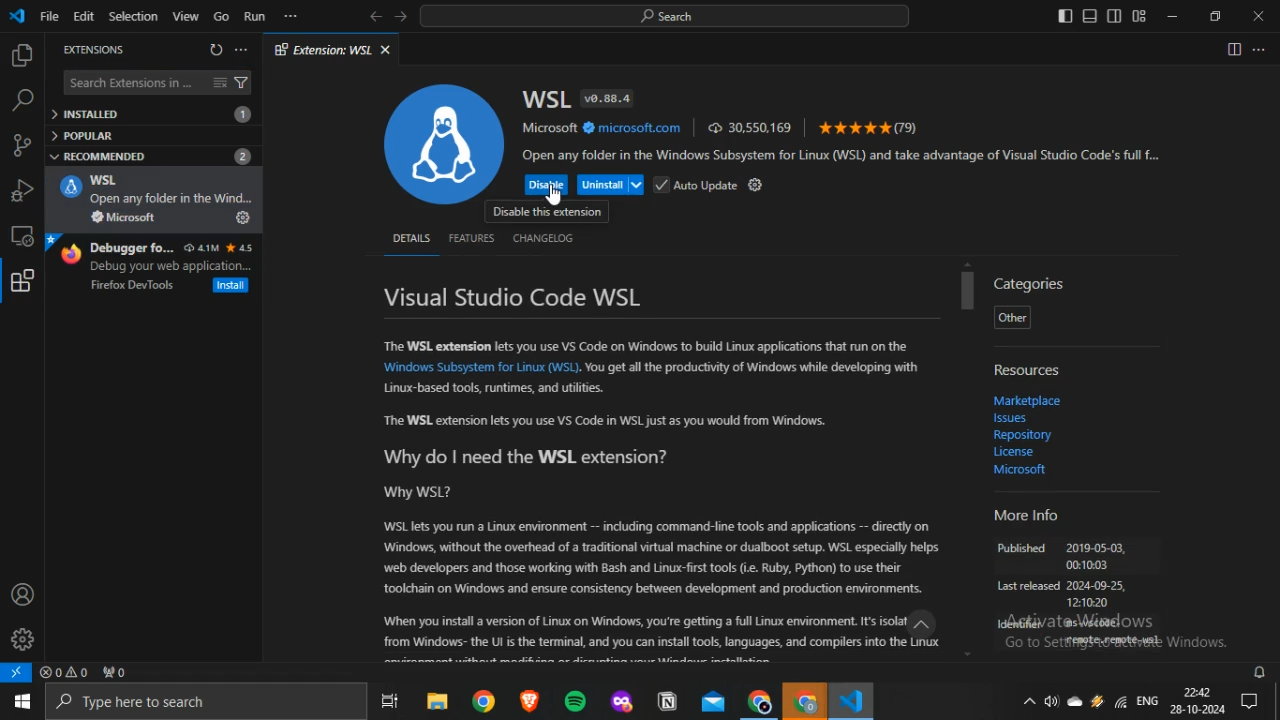  What do you see at coordinates (756, 184) in the screenshot?
I see `settings` at bounding box center [756, 184].